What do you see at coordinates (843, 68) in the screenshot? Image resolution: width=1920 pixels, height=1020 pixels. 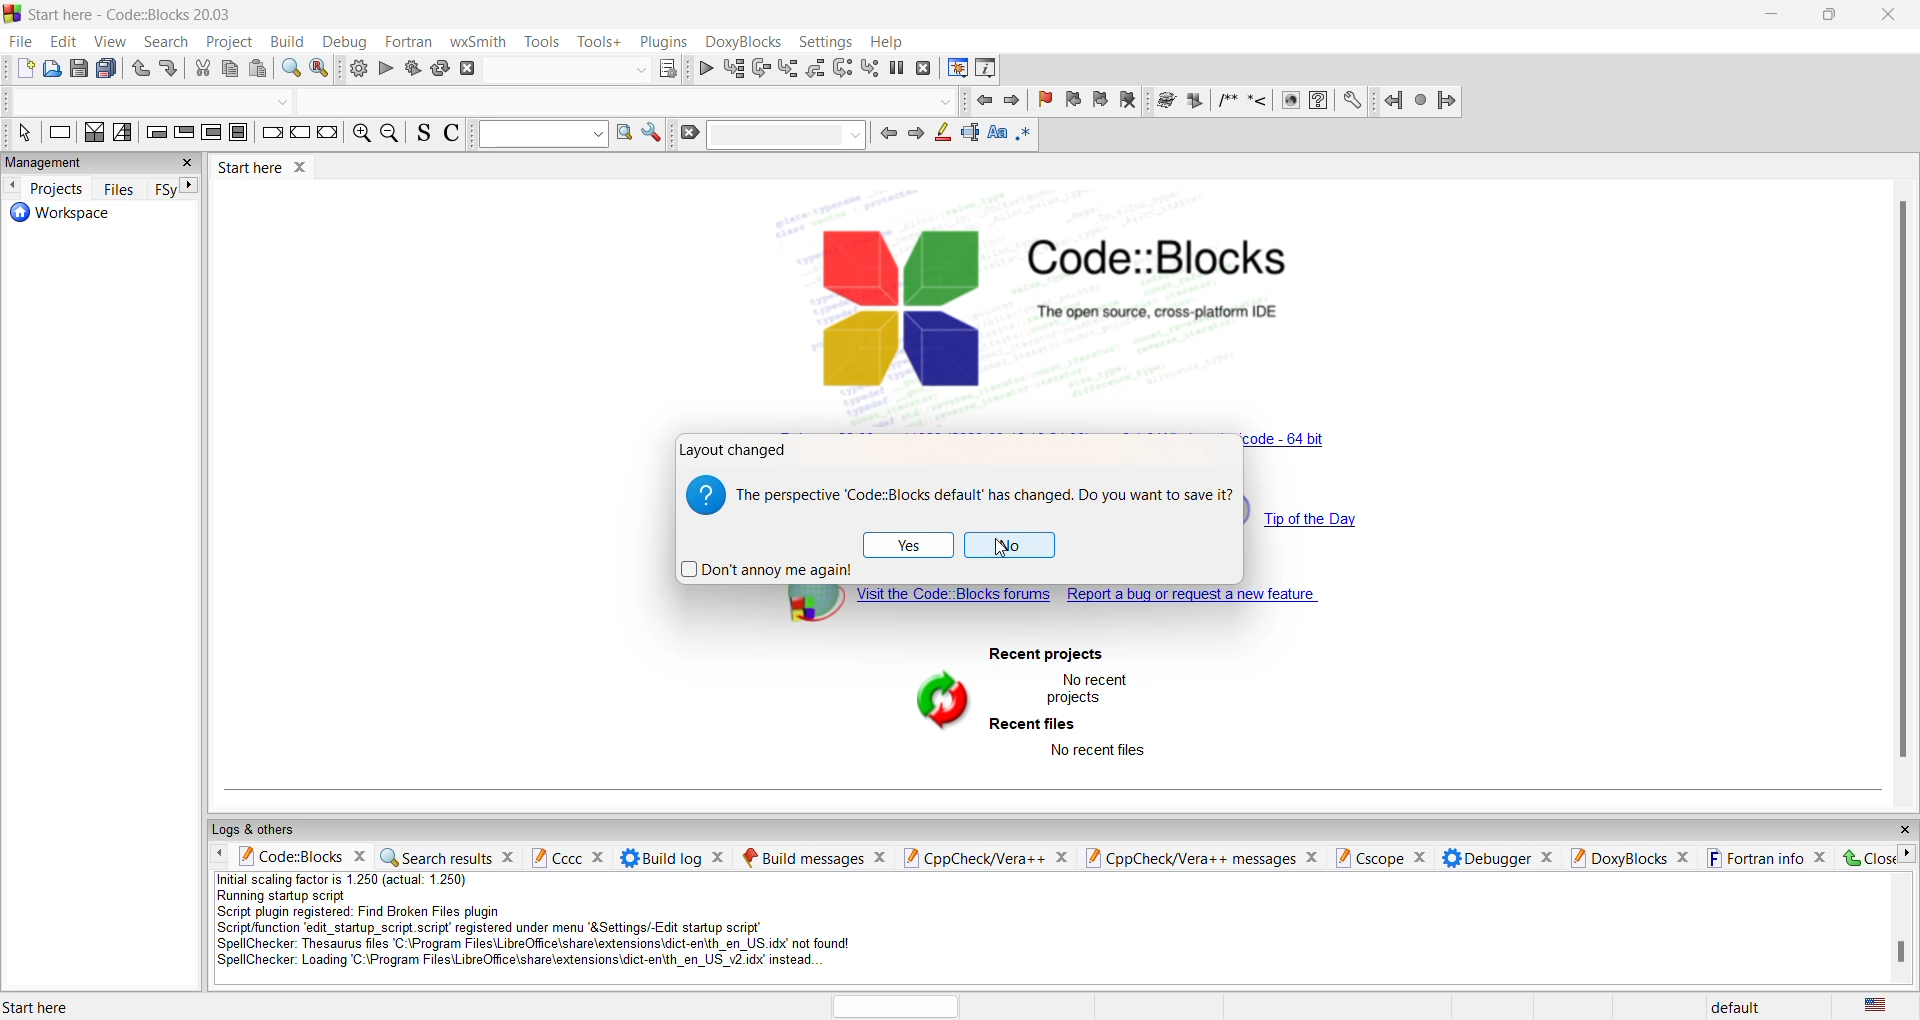 I see `next instruction` at bounding box center [843, 68].